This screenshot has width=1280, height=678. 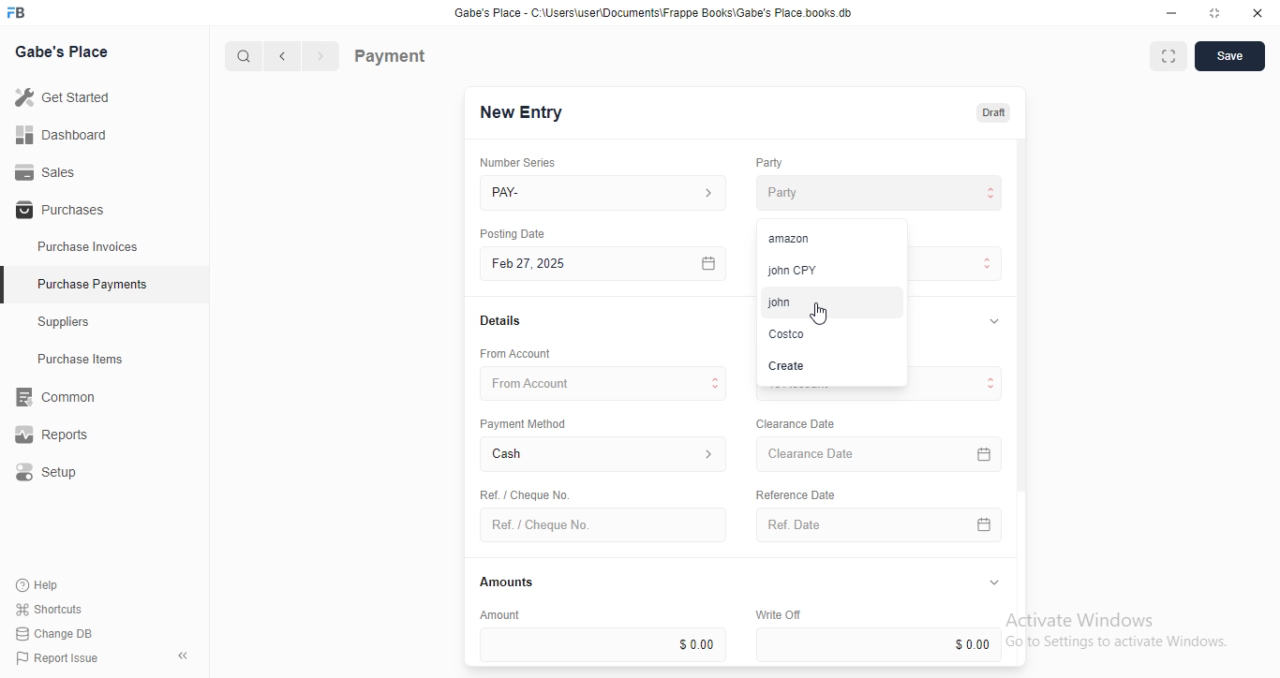 What do you see at coordinates (57, 211) in the screenshot?
I see `Purchases` at bounding box center [57, 211].